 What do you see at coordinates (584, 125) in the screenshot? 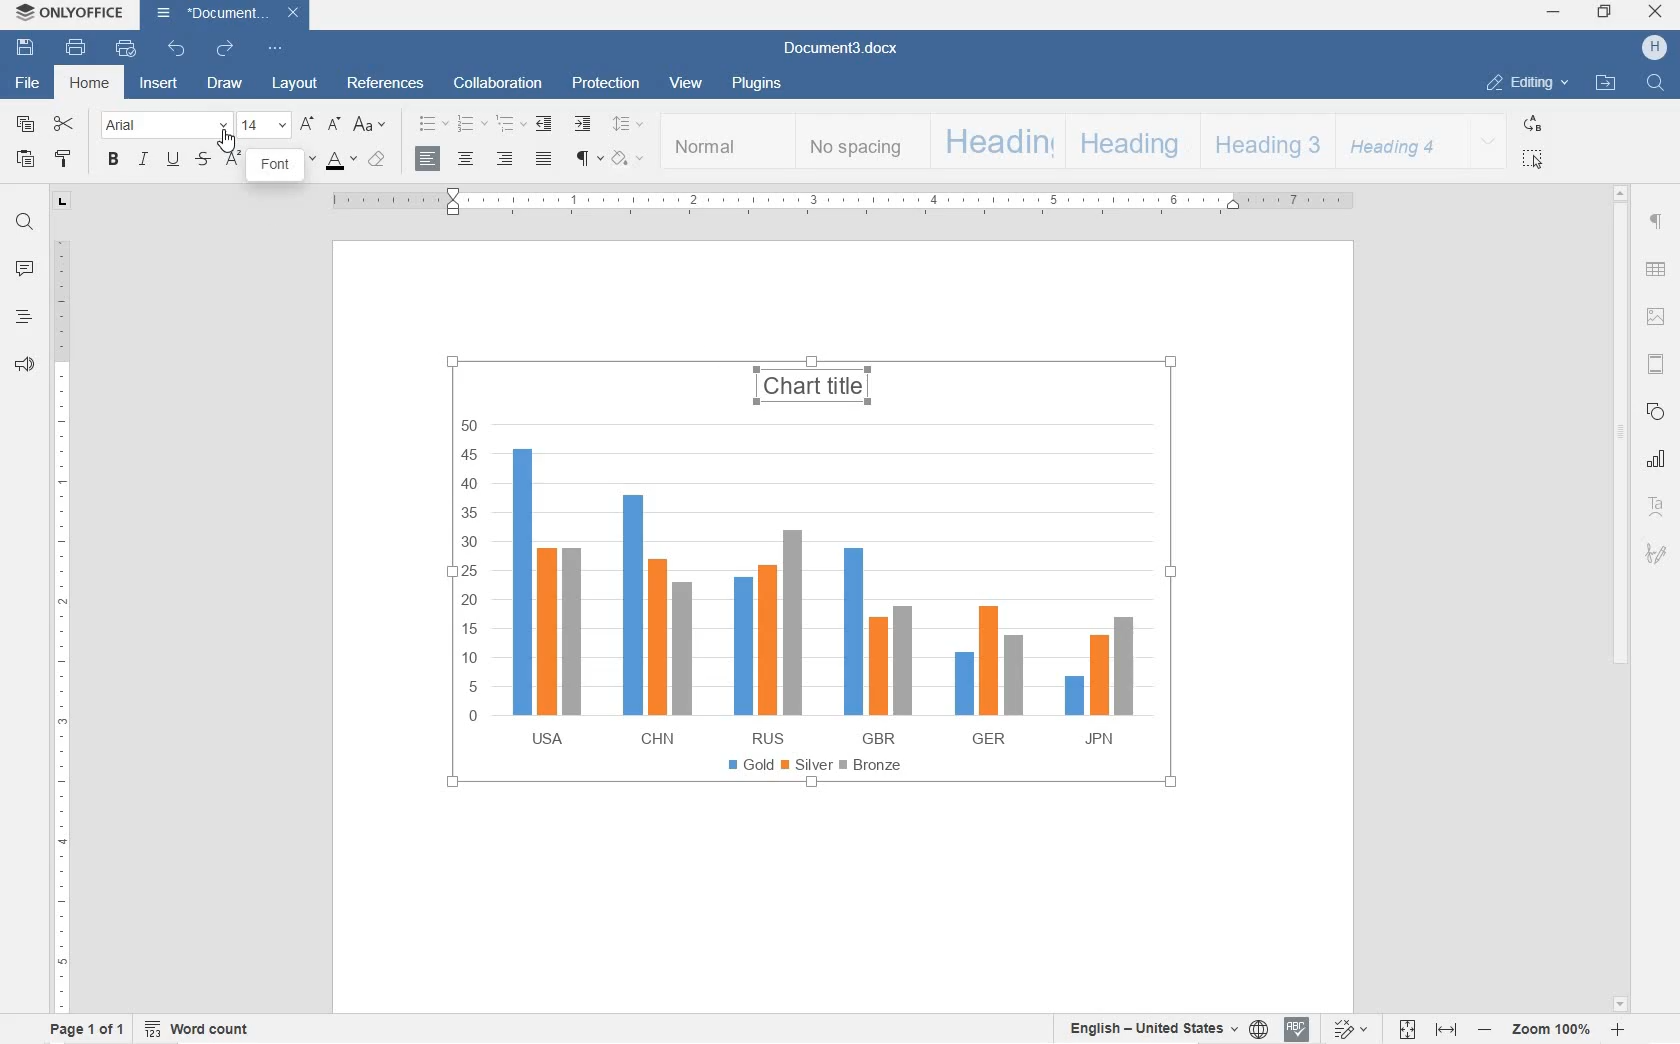
I see `INCREASE INDENT` at bounding box center [584, 125].